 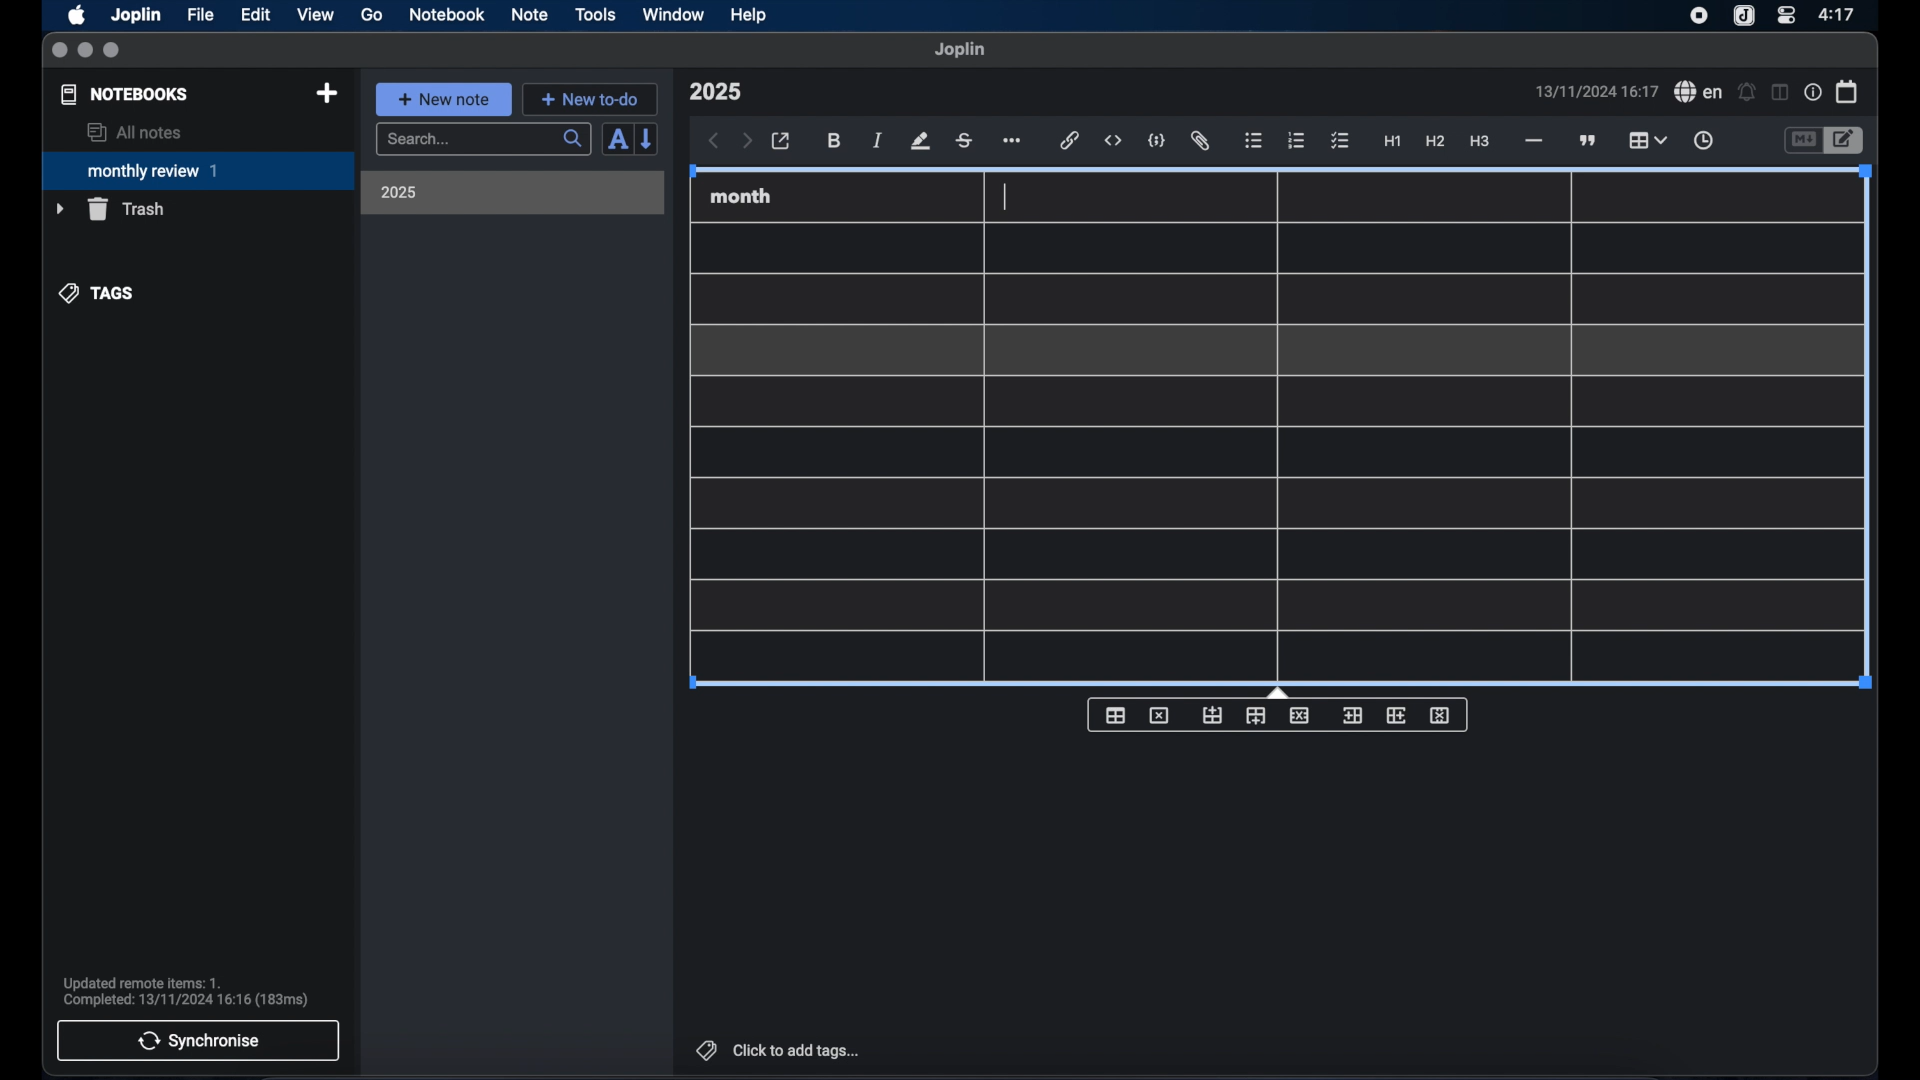 What do you see at coordinates (1589, 141) in the screenshot?
I see `block quotes` at bounding box center [1589, 141].